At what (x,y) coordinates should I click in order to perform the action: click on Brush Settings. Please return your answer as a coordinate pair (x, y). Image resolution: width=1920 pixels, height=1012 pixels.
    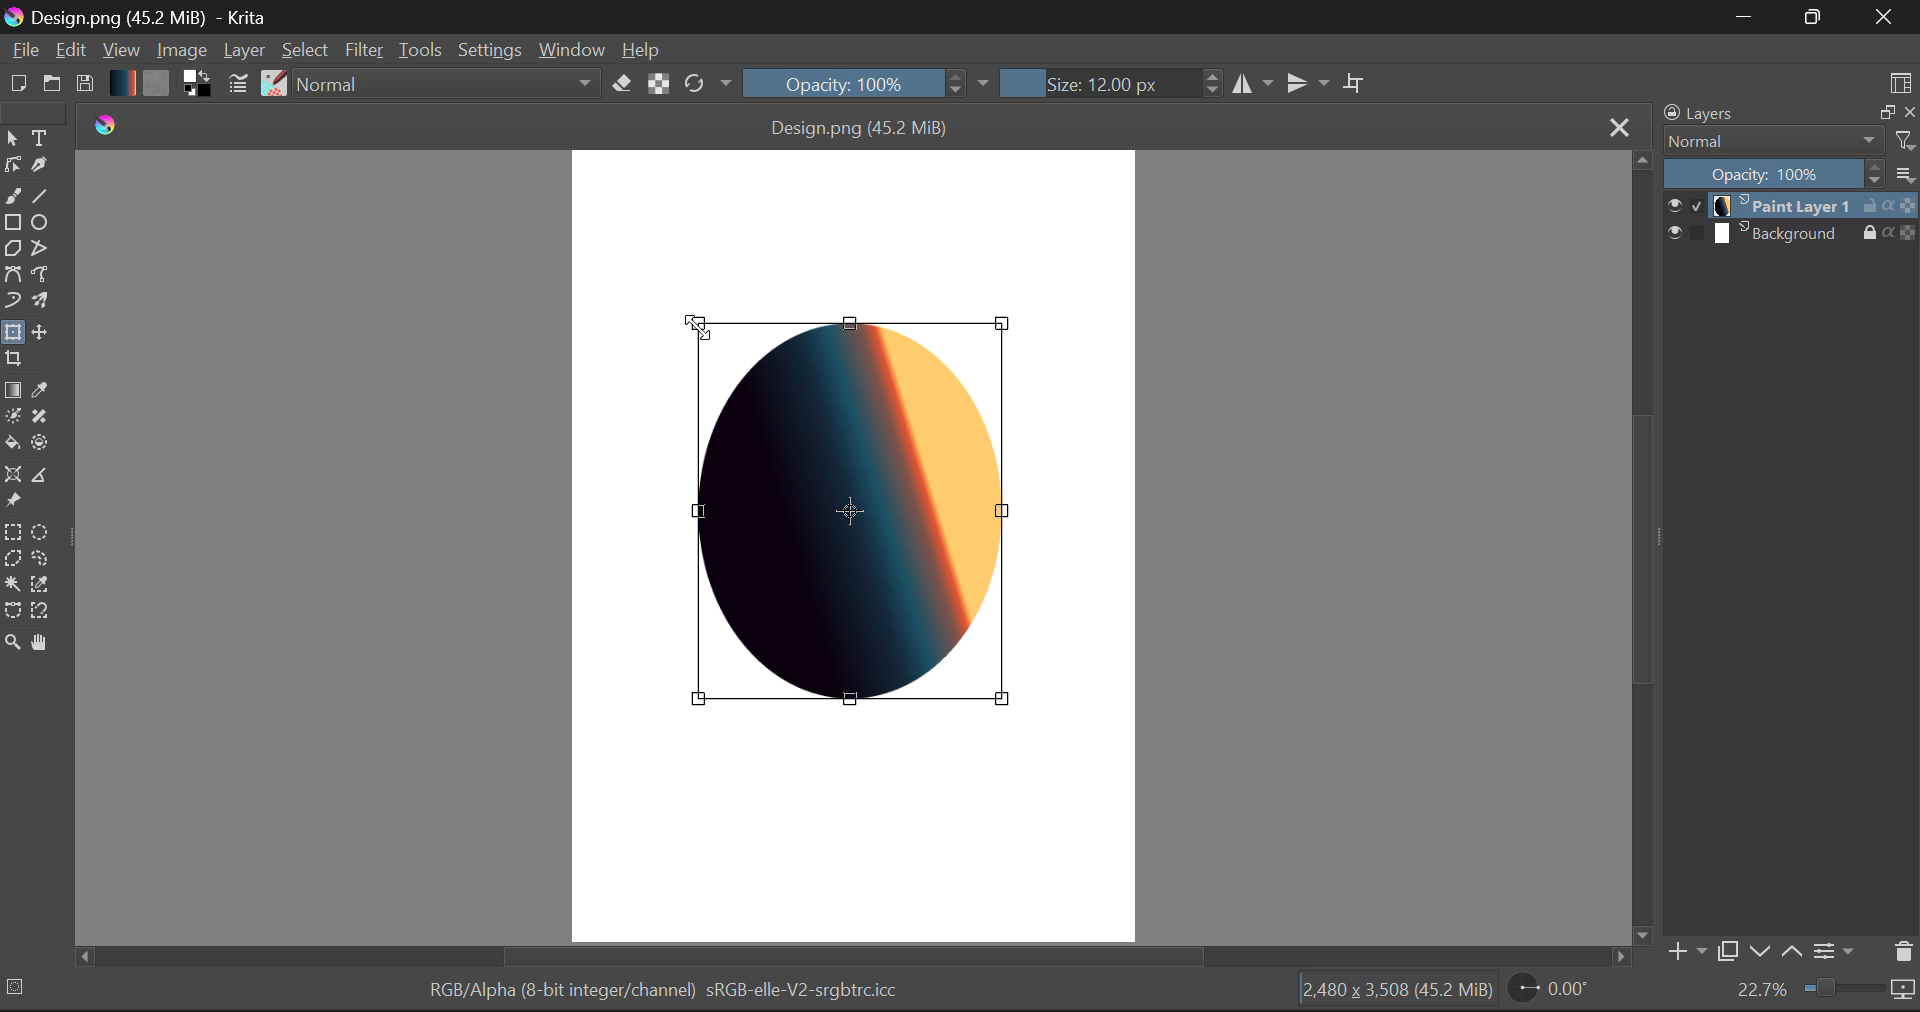
    Looking at the image, I should click on (240, 85).